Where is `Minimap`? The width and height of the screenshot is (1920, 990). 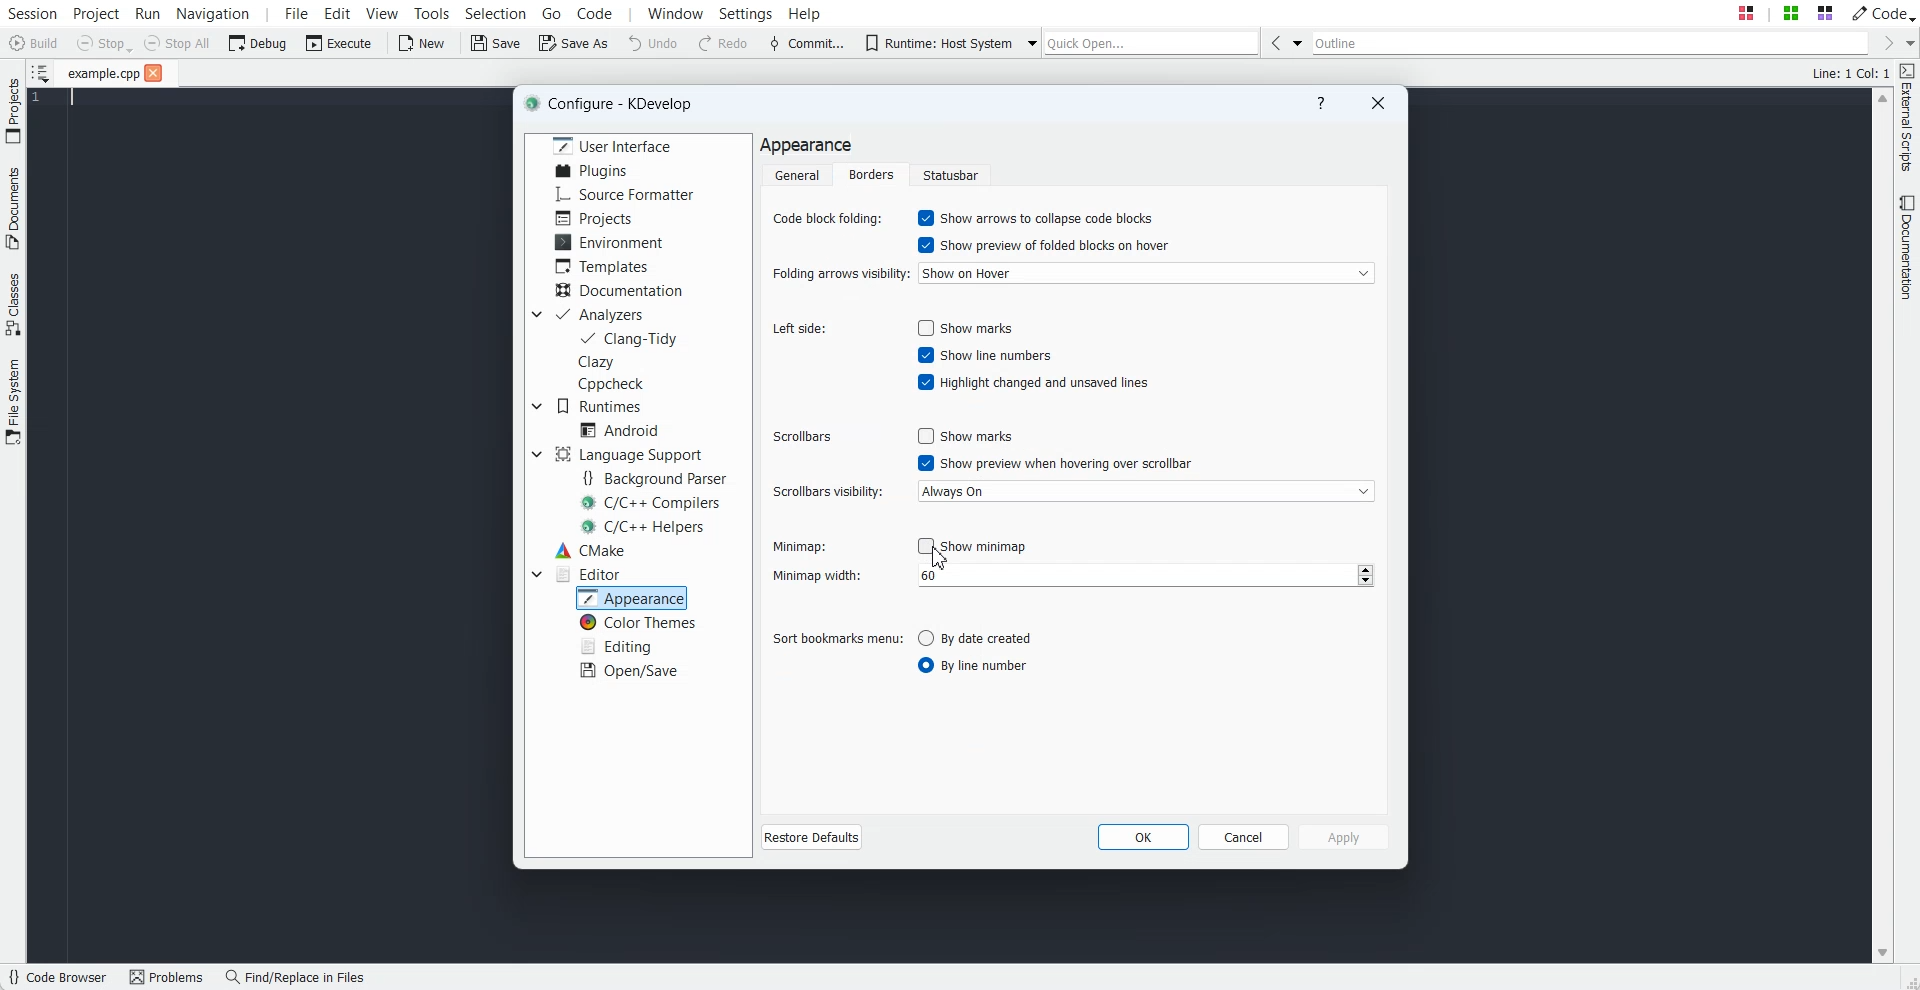
Minimap is located at coordinates (799, 547).